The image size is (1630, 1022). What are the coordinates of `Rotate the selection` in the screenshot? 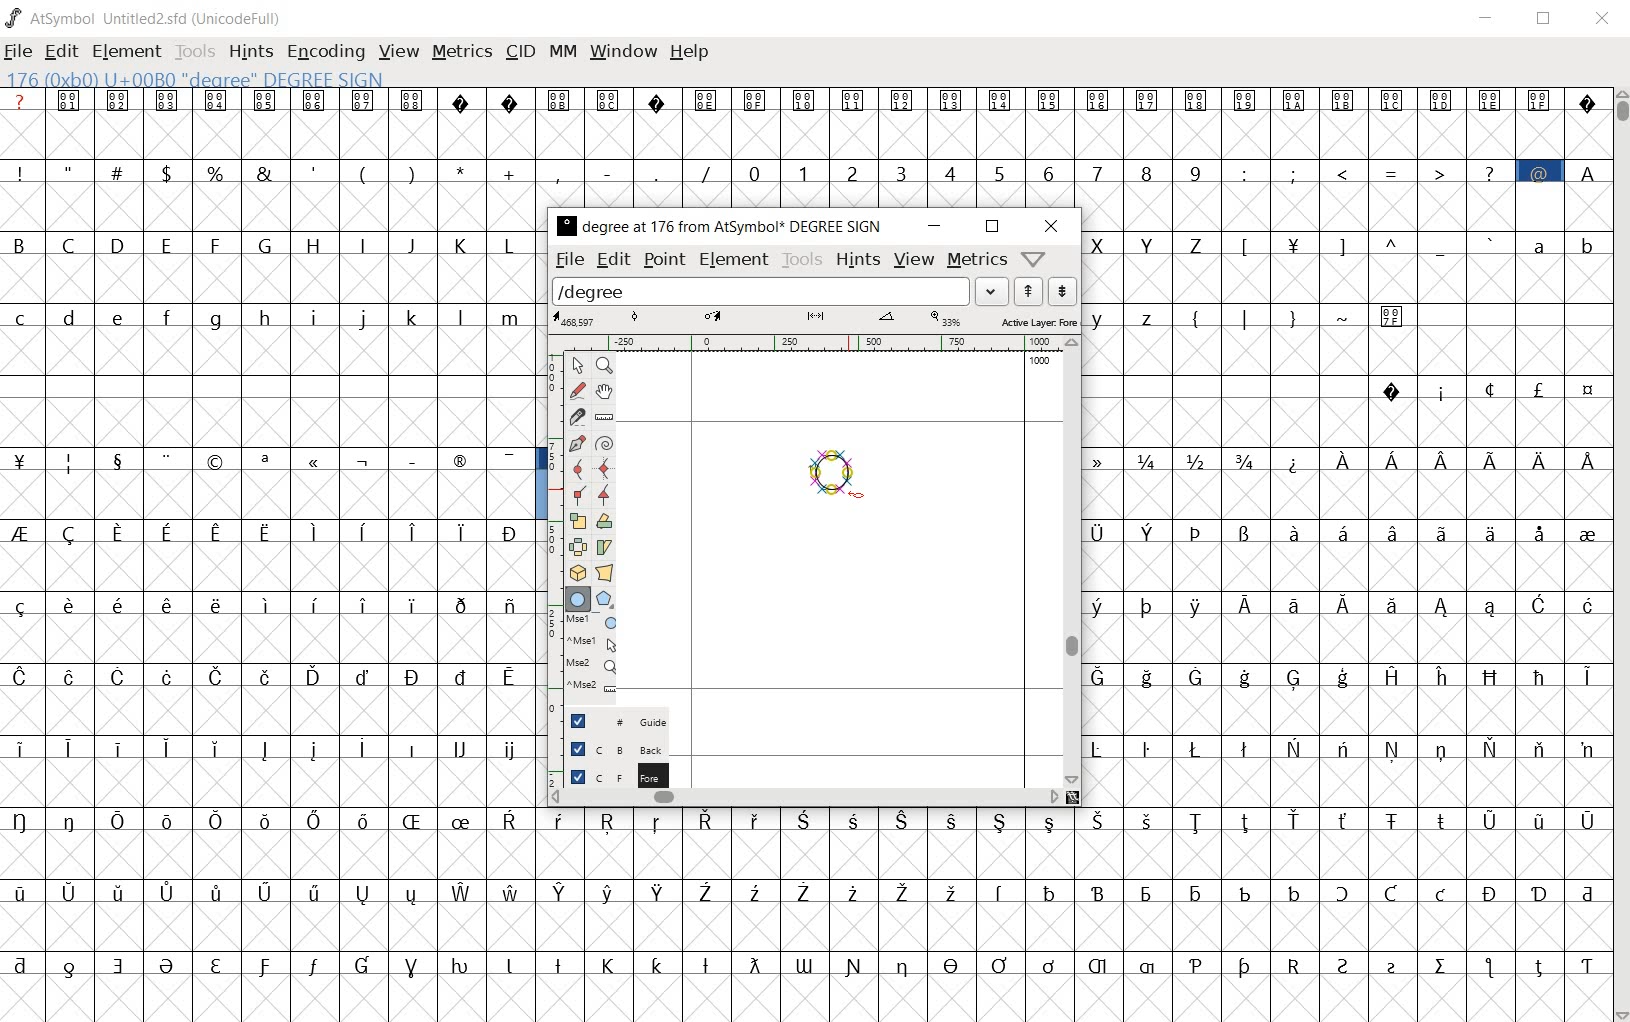 It's located at (604, 521).